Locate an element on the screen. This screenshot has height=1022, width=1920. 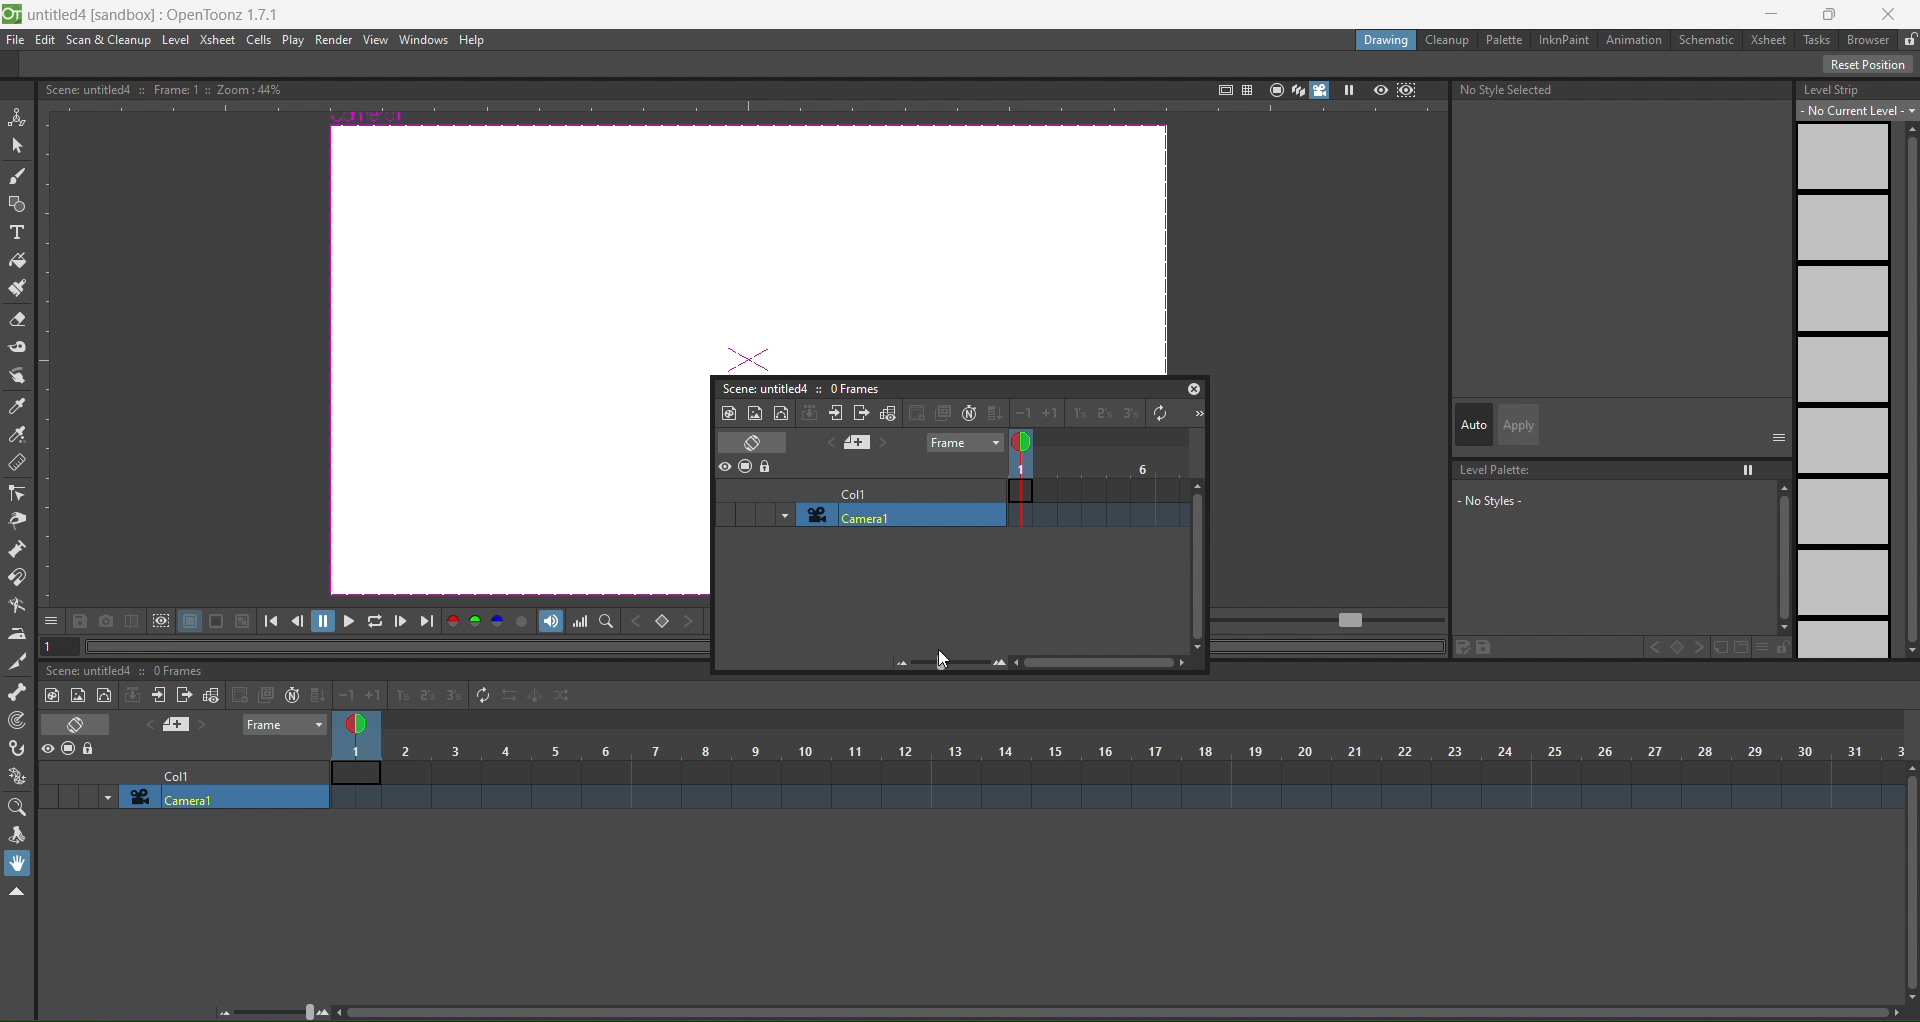
FPS  is located at coordinates (1331, 621).